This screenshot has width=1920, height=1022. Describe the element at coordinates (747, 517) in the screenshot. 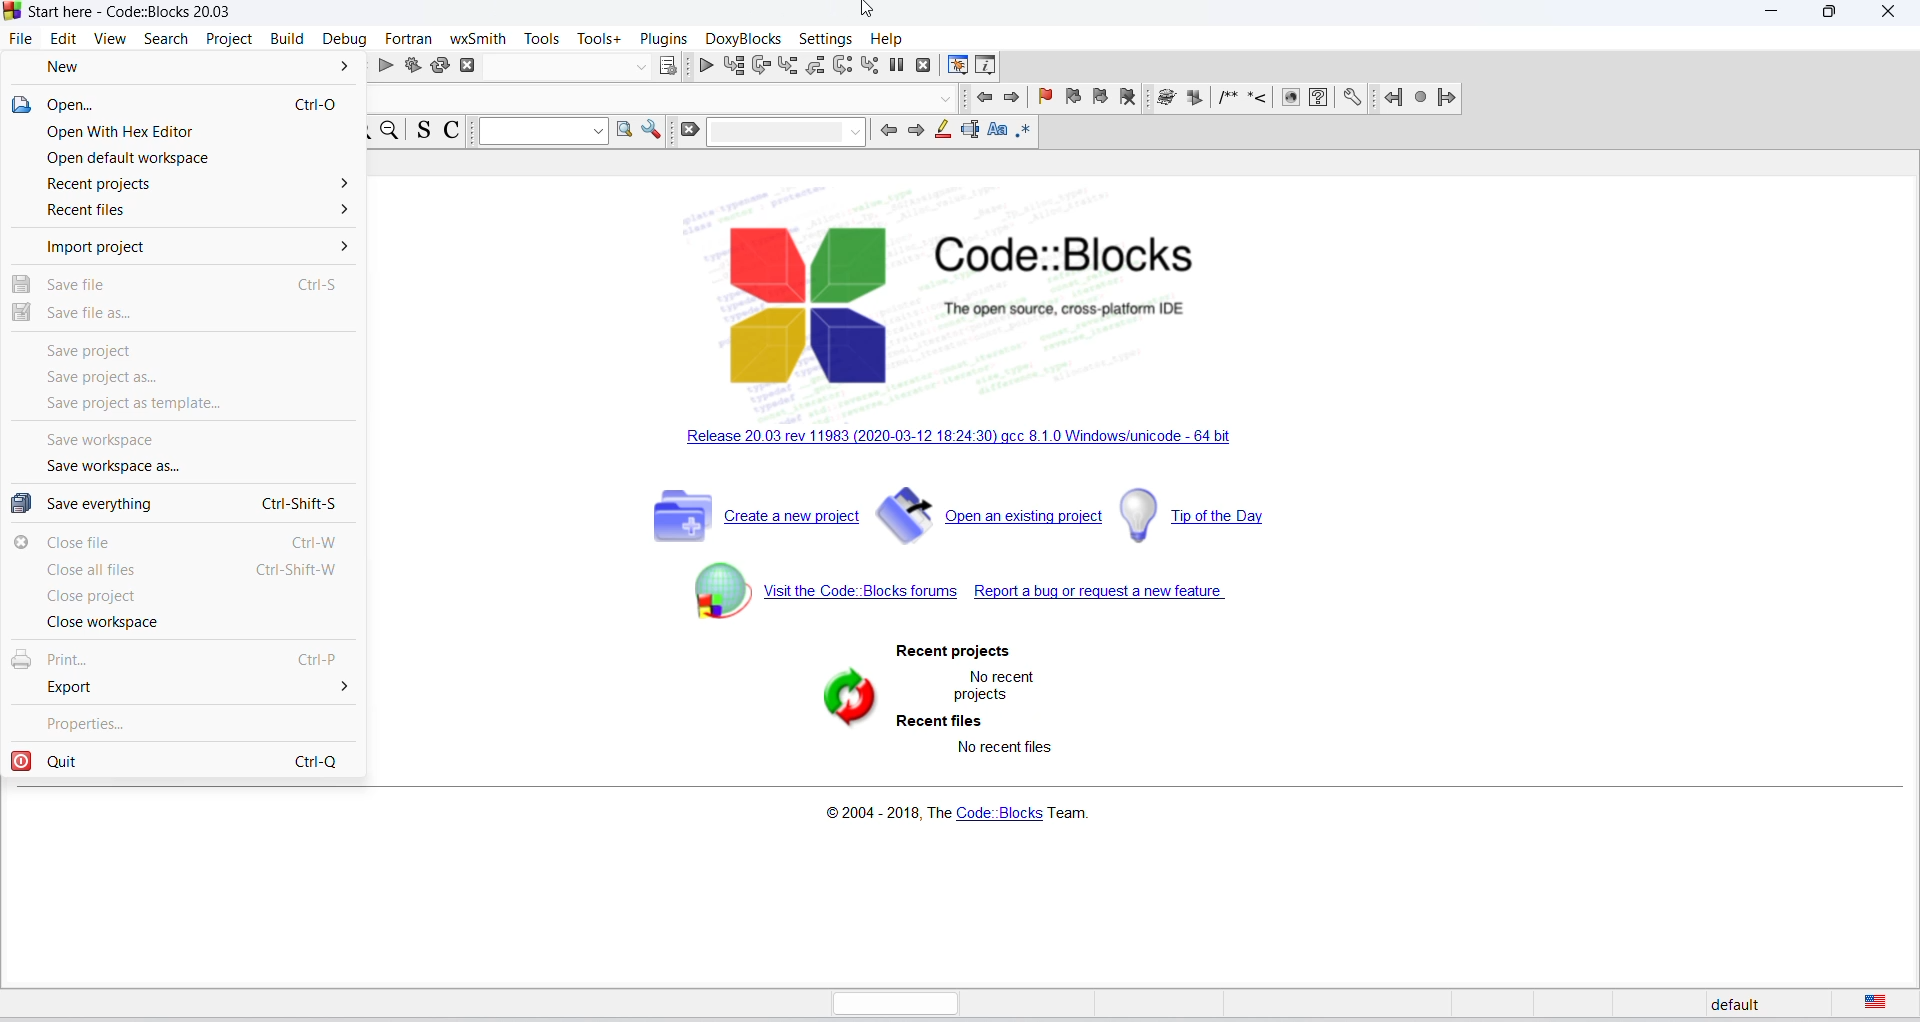

I see `create new project` at that location.